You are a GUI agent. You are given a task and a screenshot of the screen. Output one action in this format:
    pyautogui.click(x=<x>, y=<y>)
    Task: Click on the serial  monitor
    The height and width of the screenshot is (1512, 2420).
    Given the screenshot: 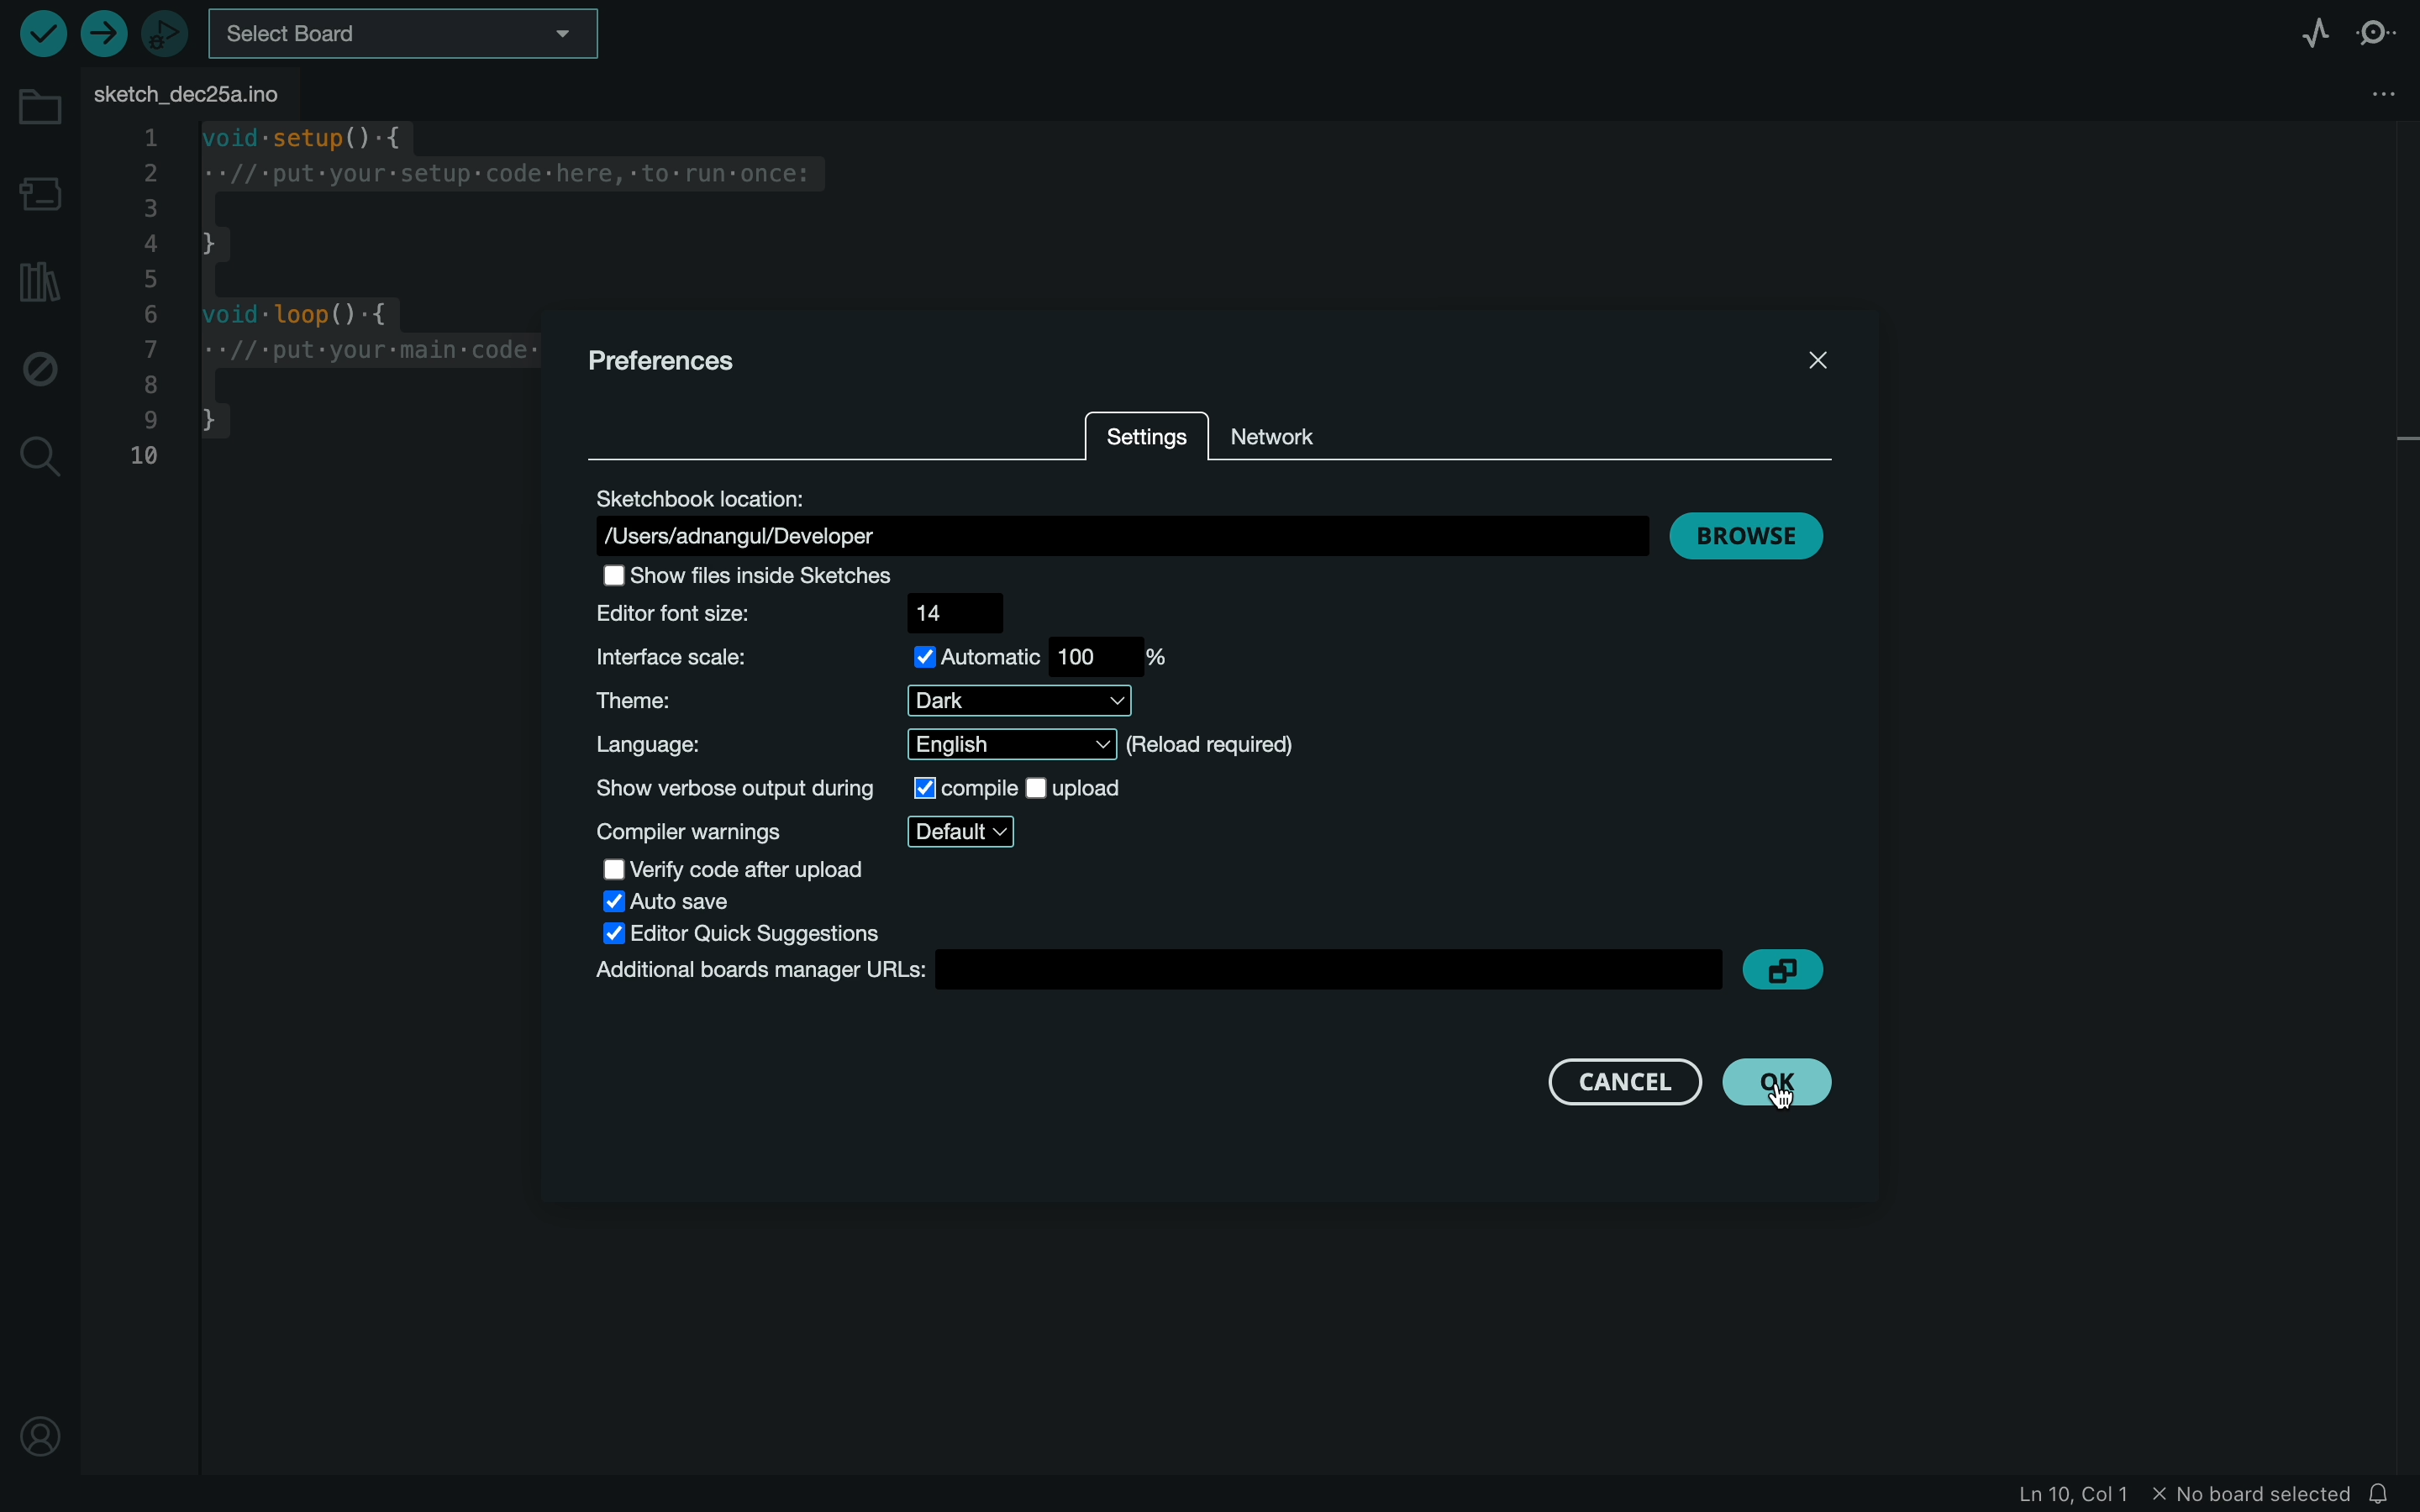 What is the action you would take?
    pyautogui.click(x=2379, y=30)
    